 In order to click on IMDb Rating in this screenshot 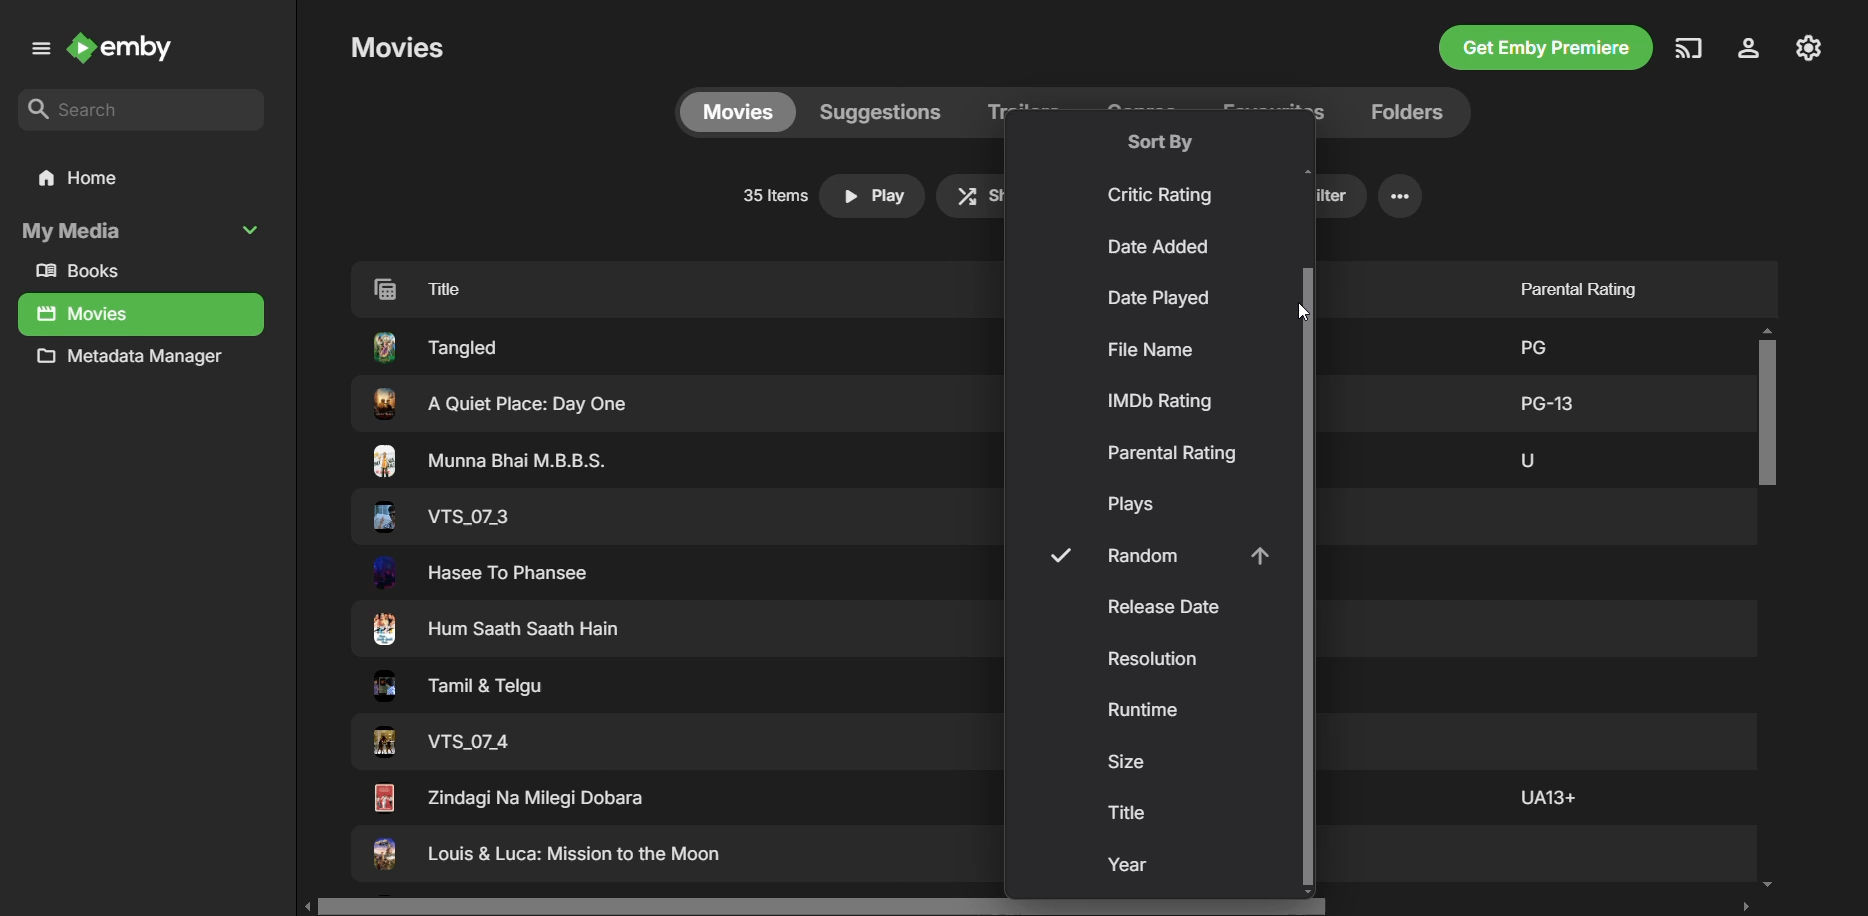, I will do `click(1163, 401)`.